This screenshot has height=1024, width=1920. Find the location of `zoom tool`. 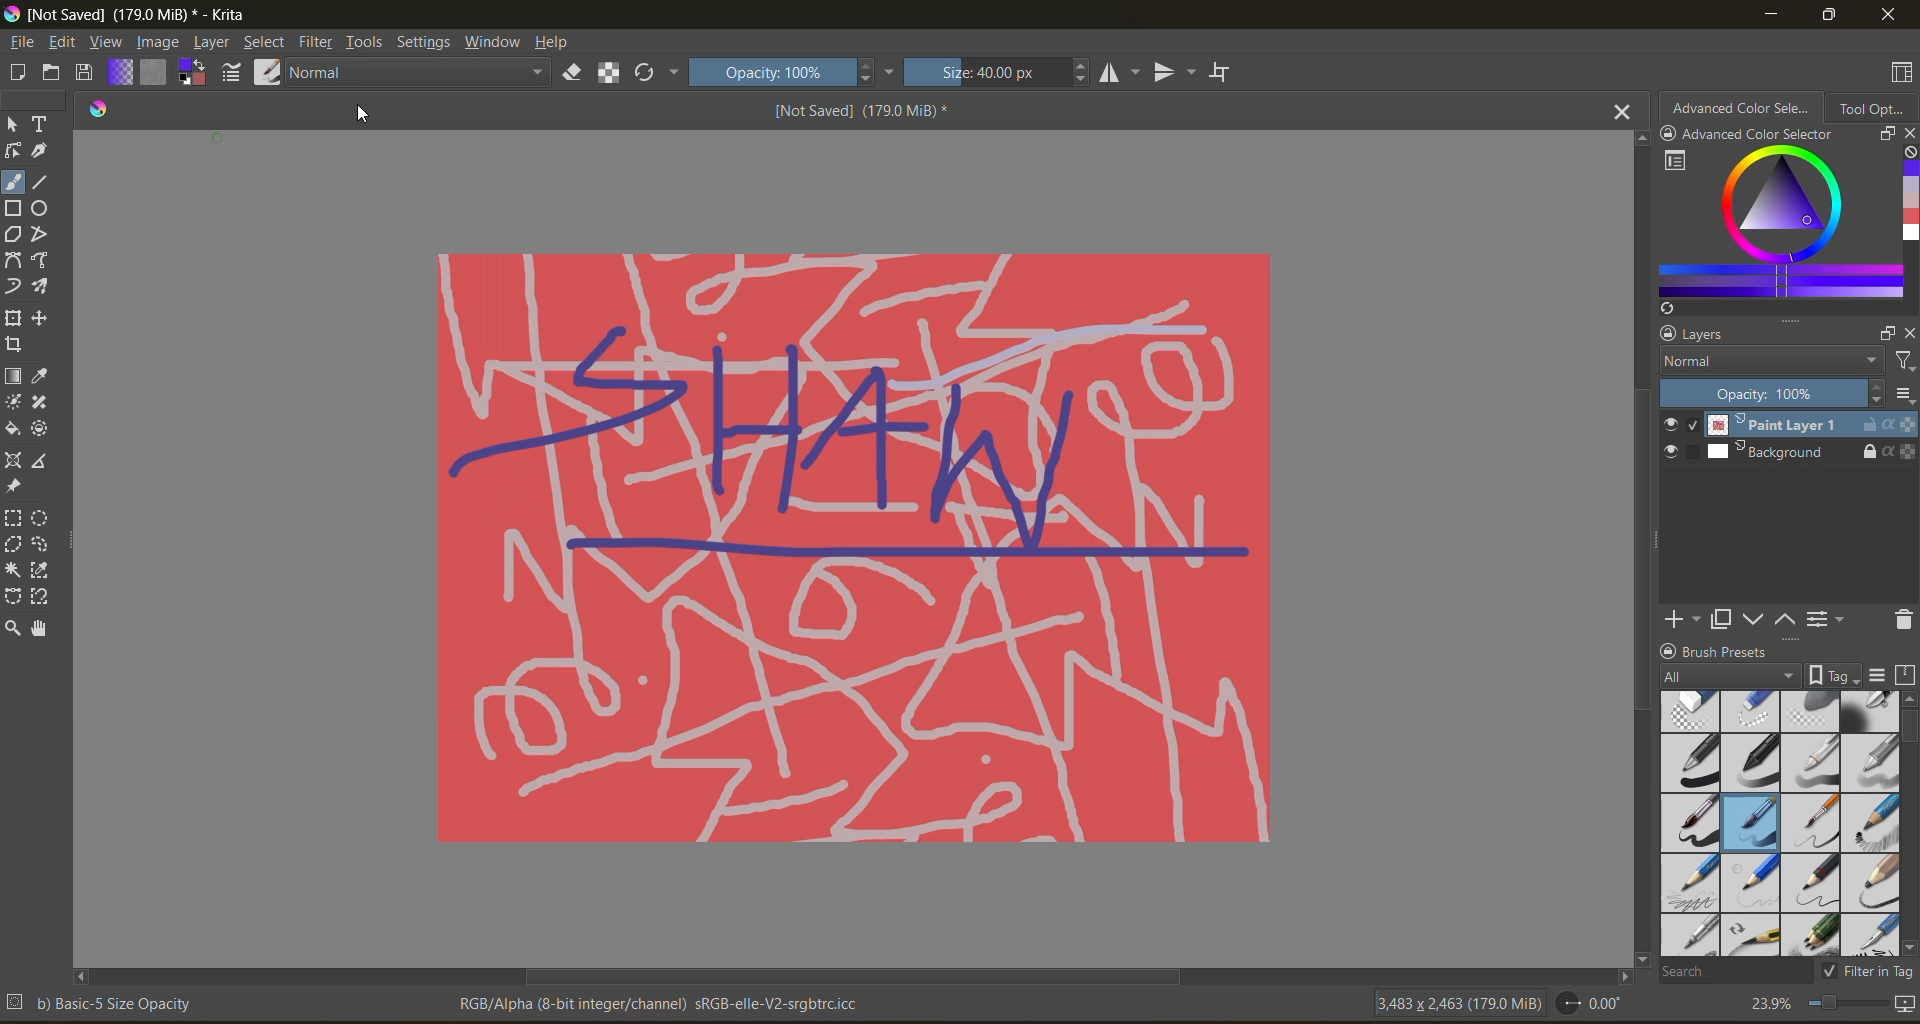

zoom tool is located at coordinates (15, 628).